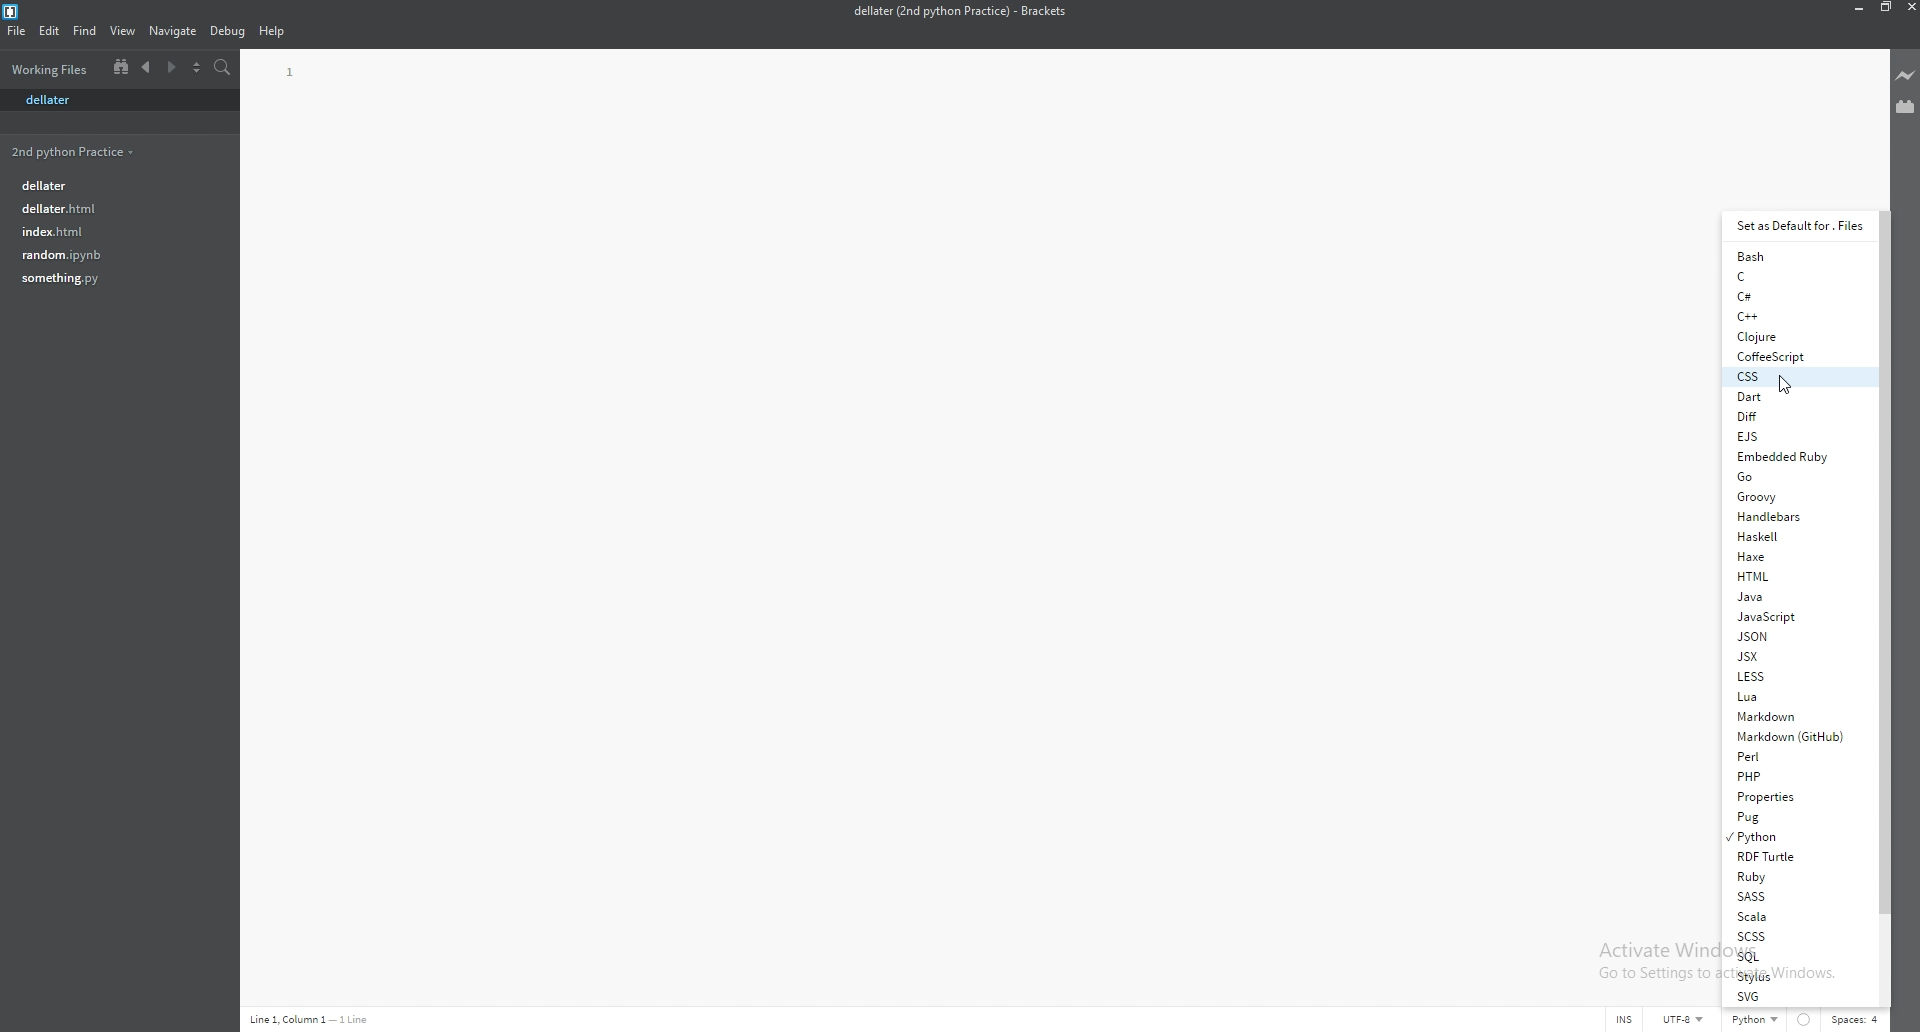 This screenshot has width=1920, height=1032. Describe the element at coordinates (16, 30) in the screenshot. I see `file` at that location.